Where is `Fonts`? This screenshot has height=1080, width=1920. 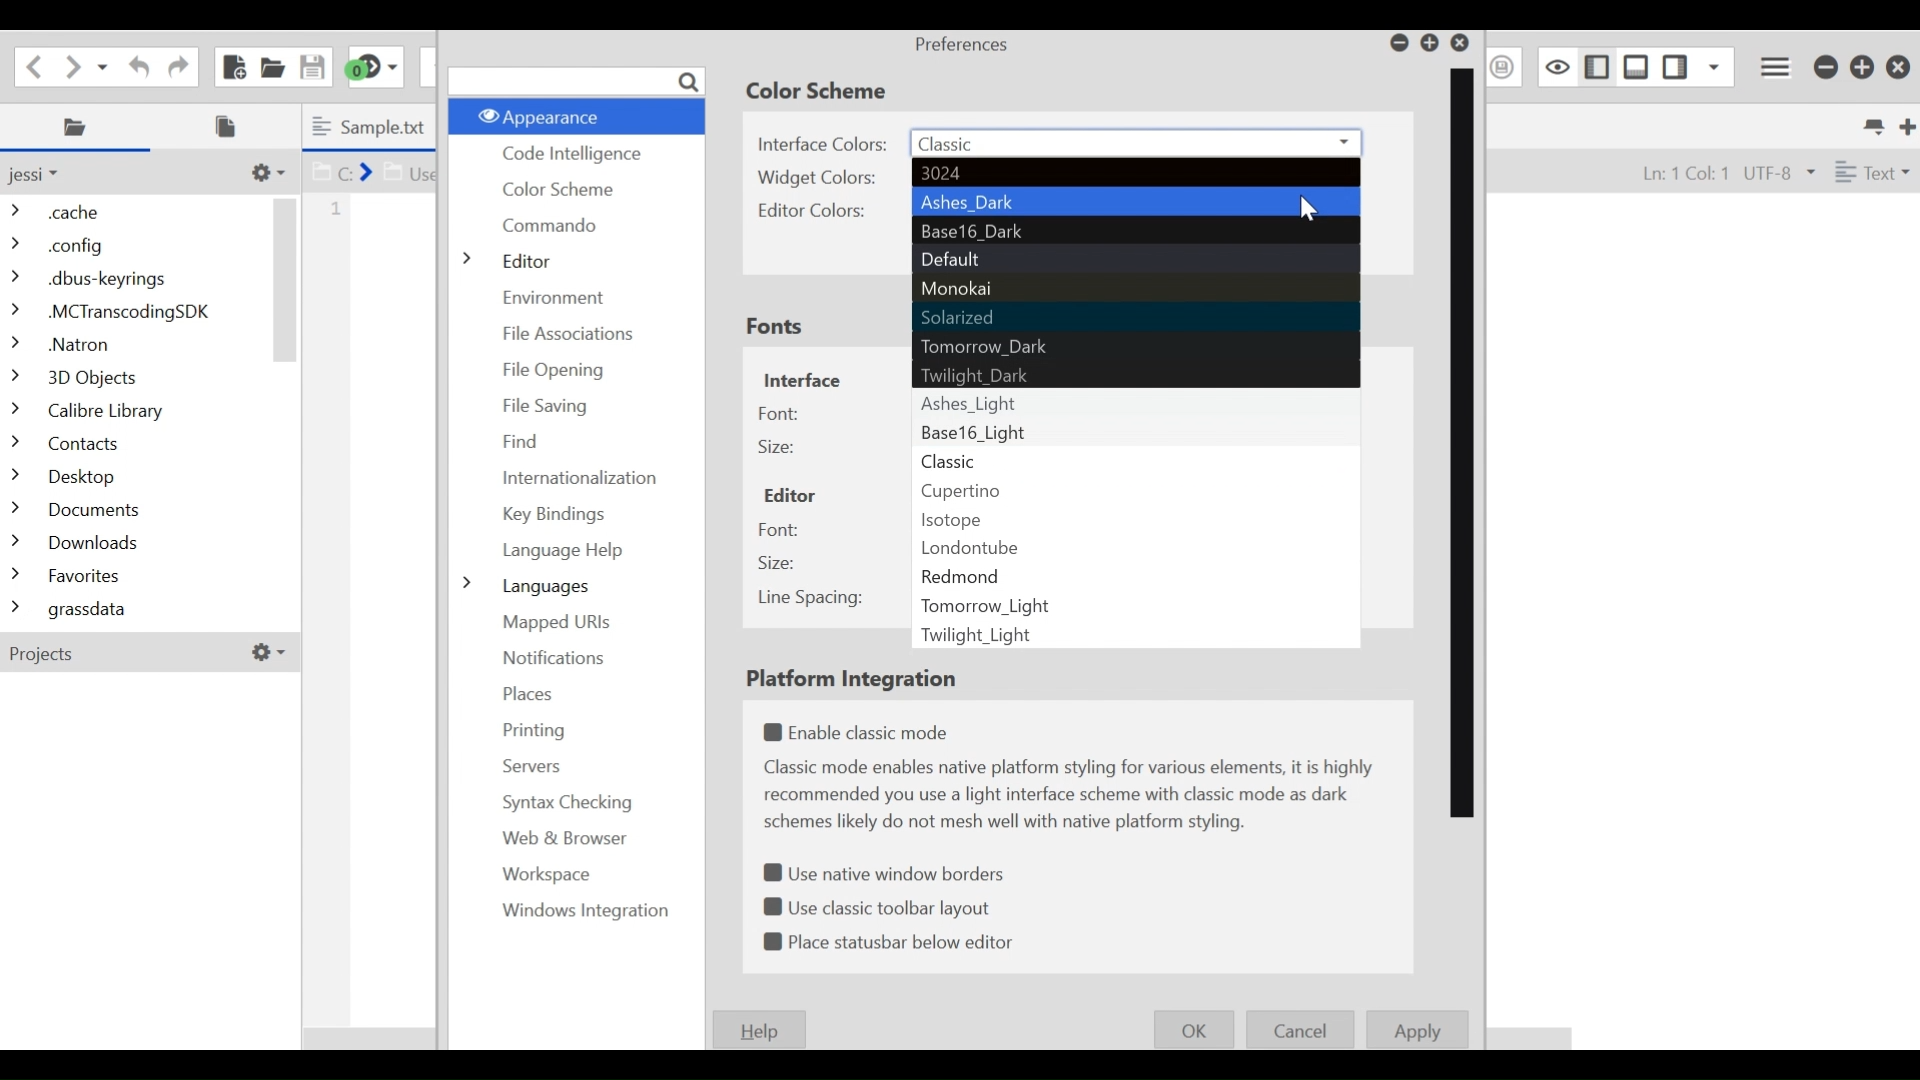
Fonts is located at coordinates (775, 329).